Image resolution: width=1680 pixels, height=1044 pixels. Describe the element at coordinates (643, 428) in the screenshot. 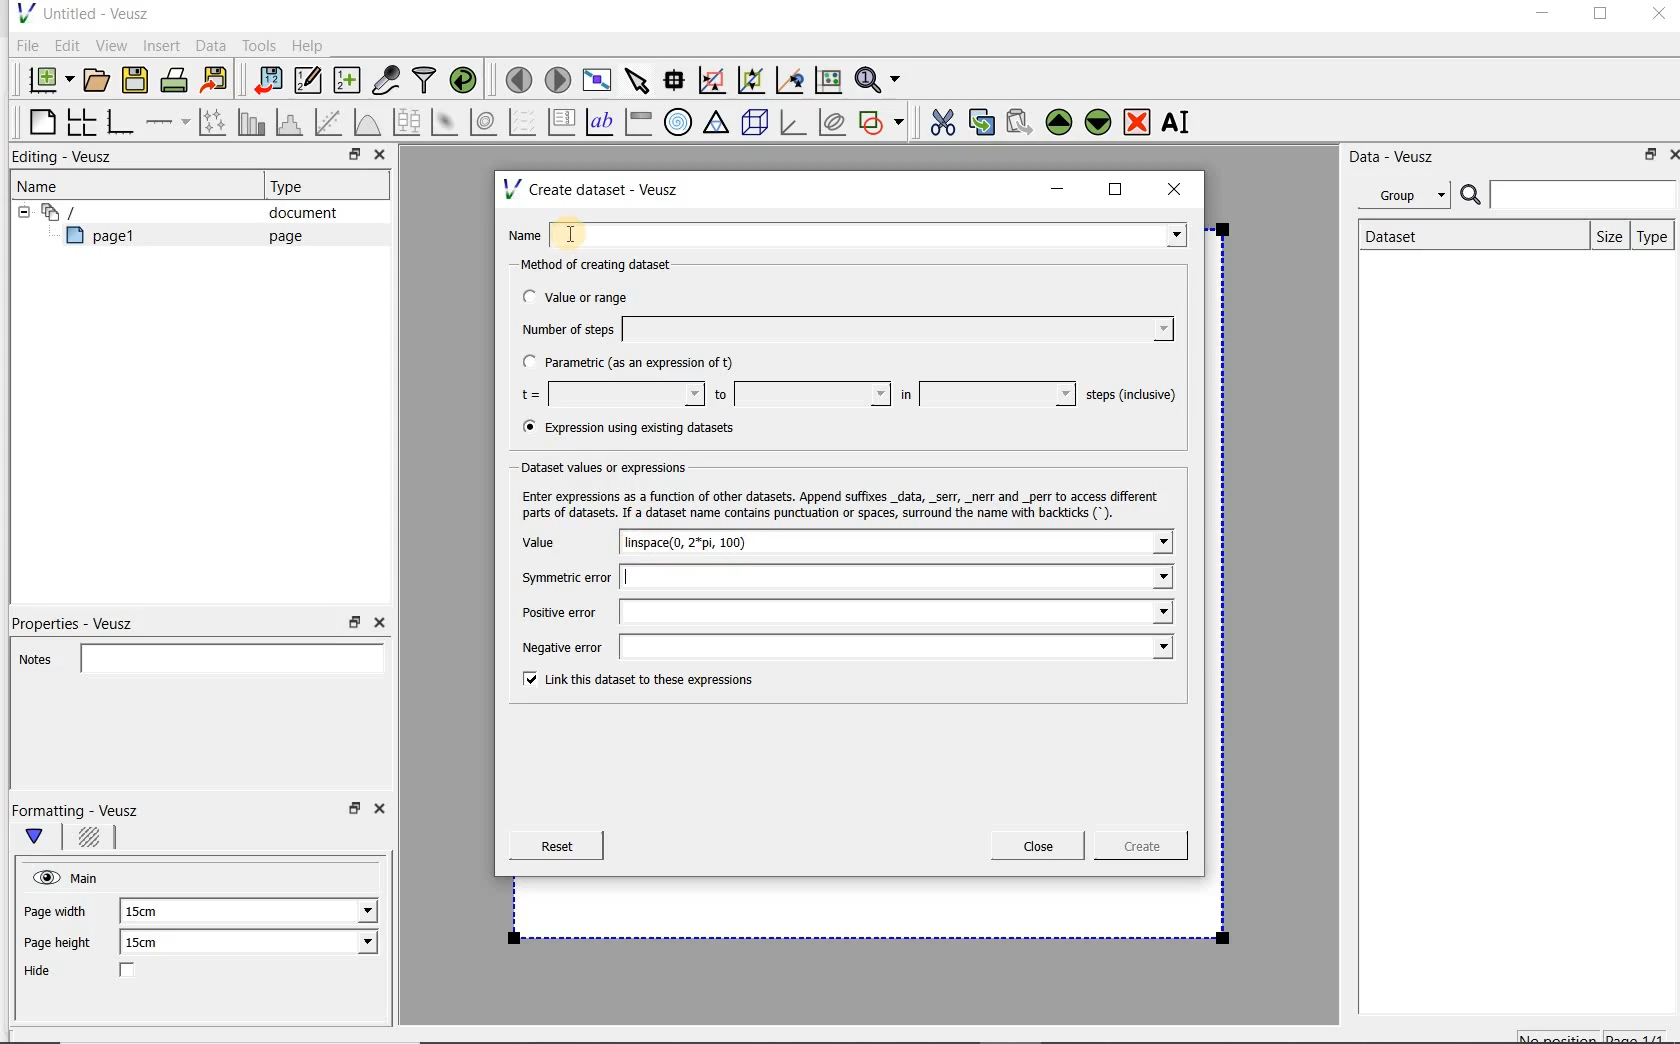

I see `(® Expression using existing datasets` at that location.